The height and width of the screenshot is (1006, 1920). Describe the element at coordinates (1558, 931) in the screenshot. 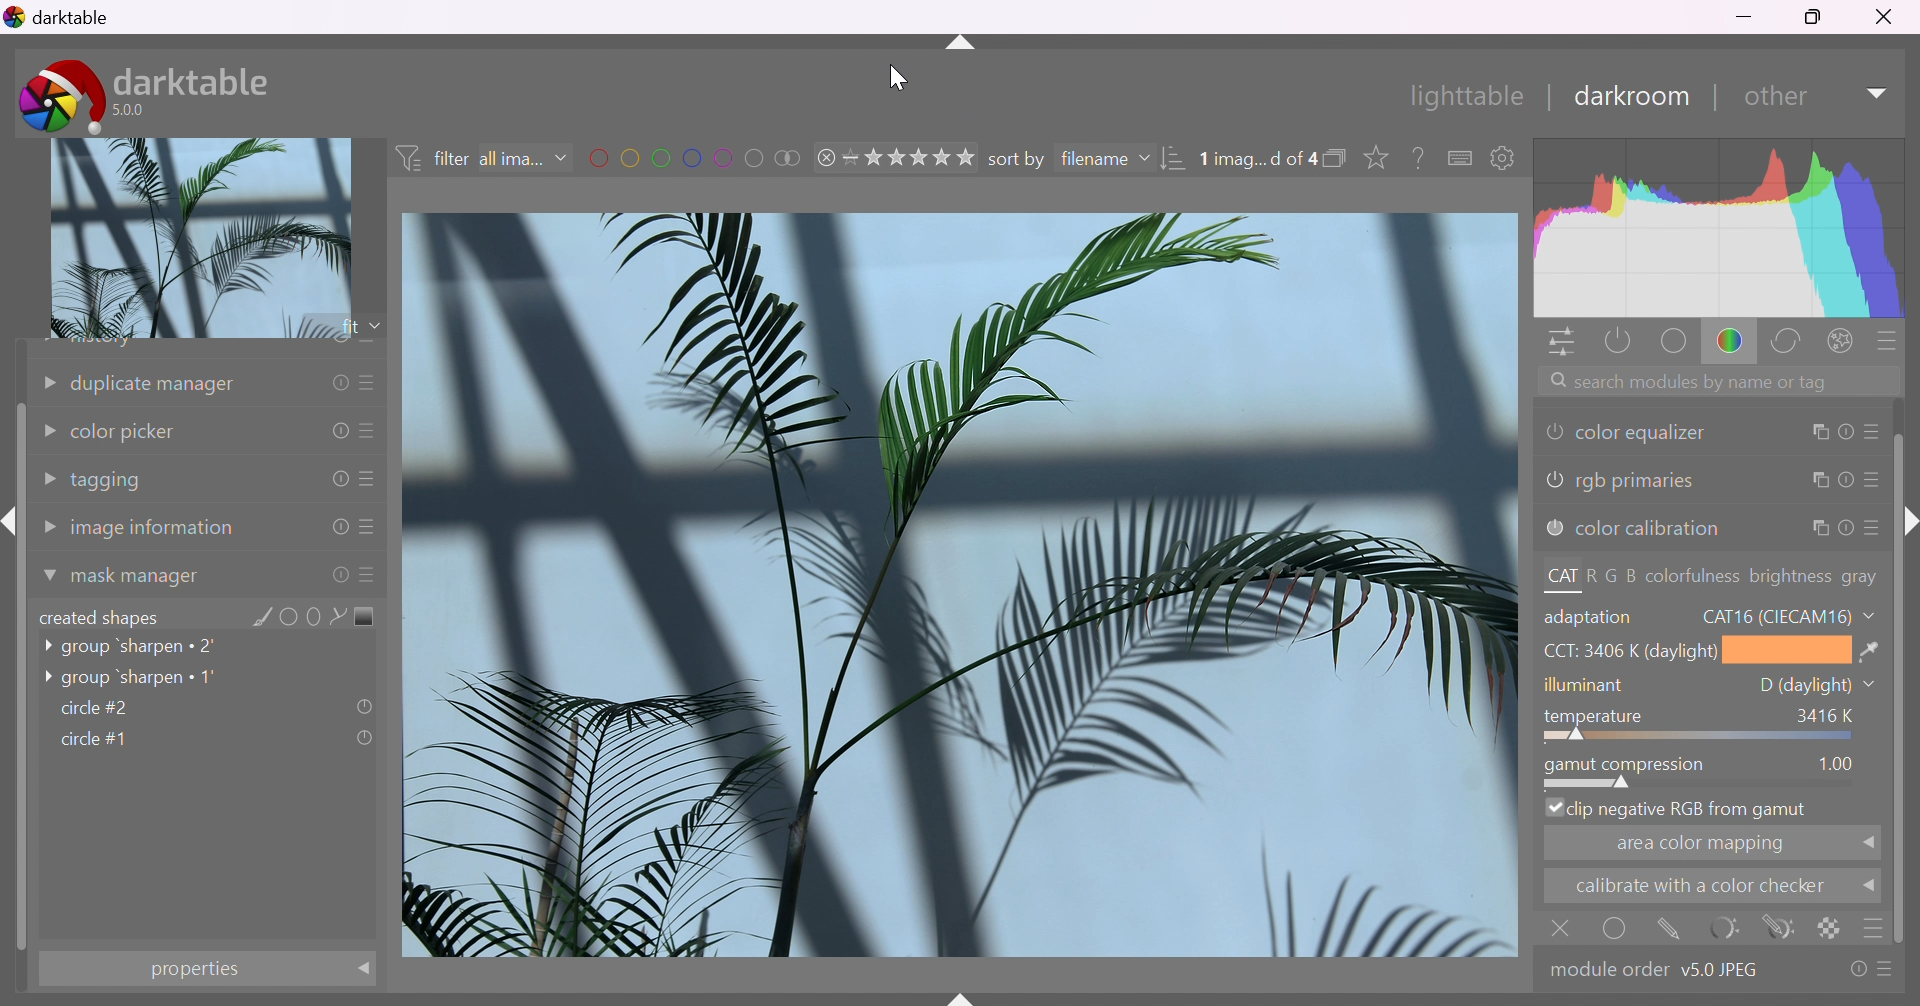

I see `close` at that location.